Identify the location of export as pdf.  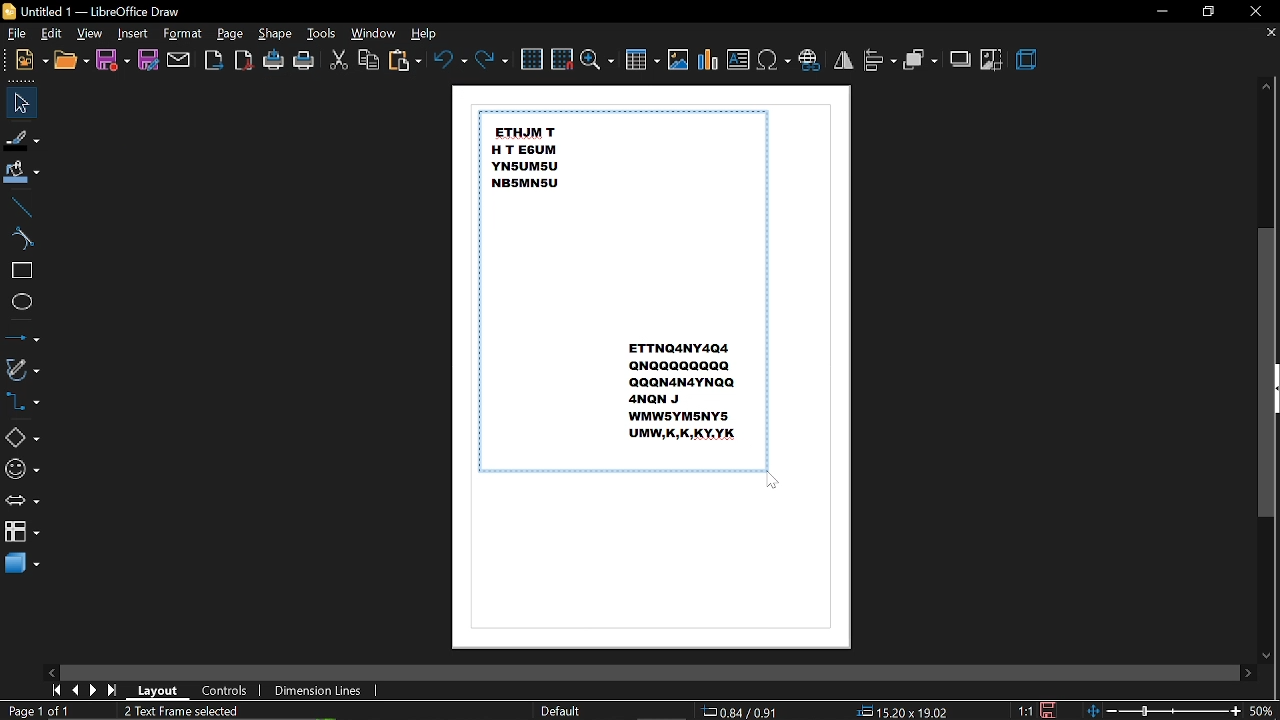
(243, 62).